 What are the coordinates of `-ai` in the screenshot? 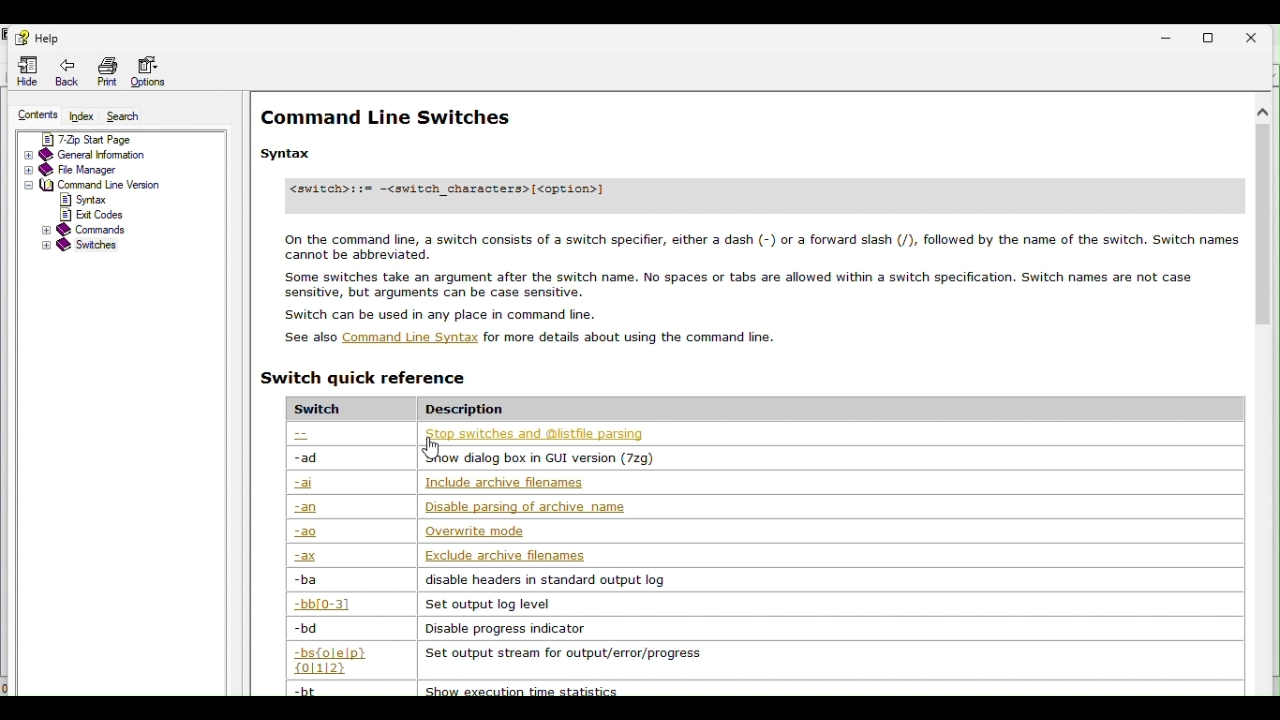 It's located at (303, 484).